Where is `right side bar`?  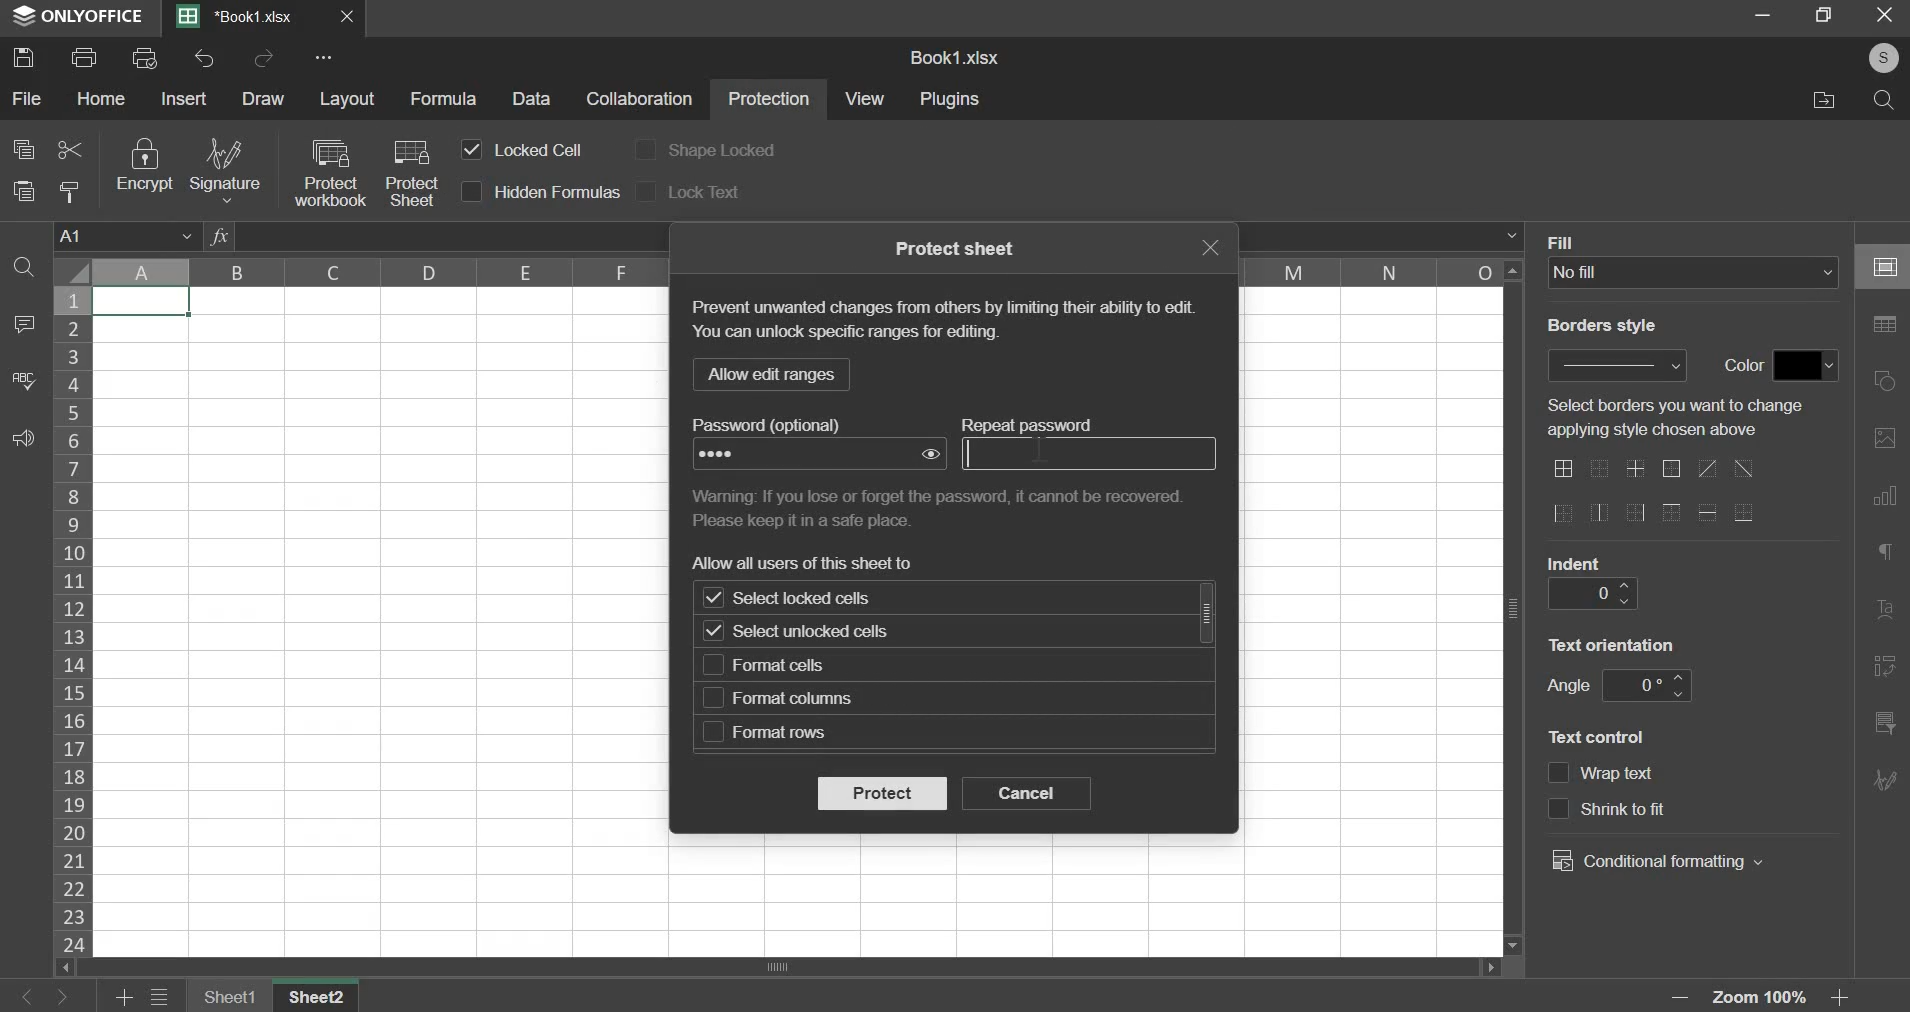 right side bar is located at coordinates (1885, 665).